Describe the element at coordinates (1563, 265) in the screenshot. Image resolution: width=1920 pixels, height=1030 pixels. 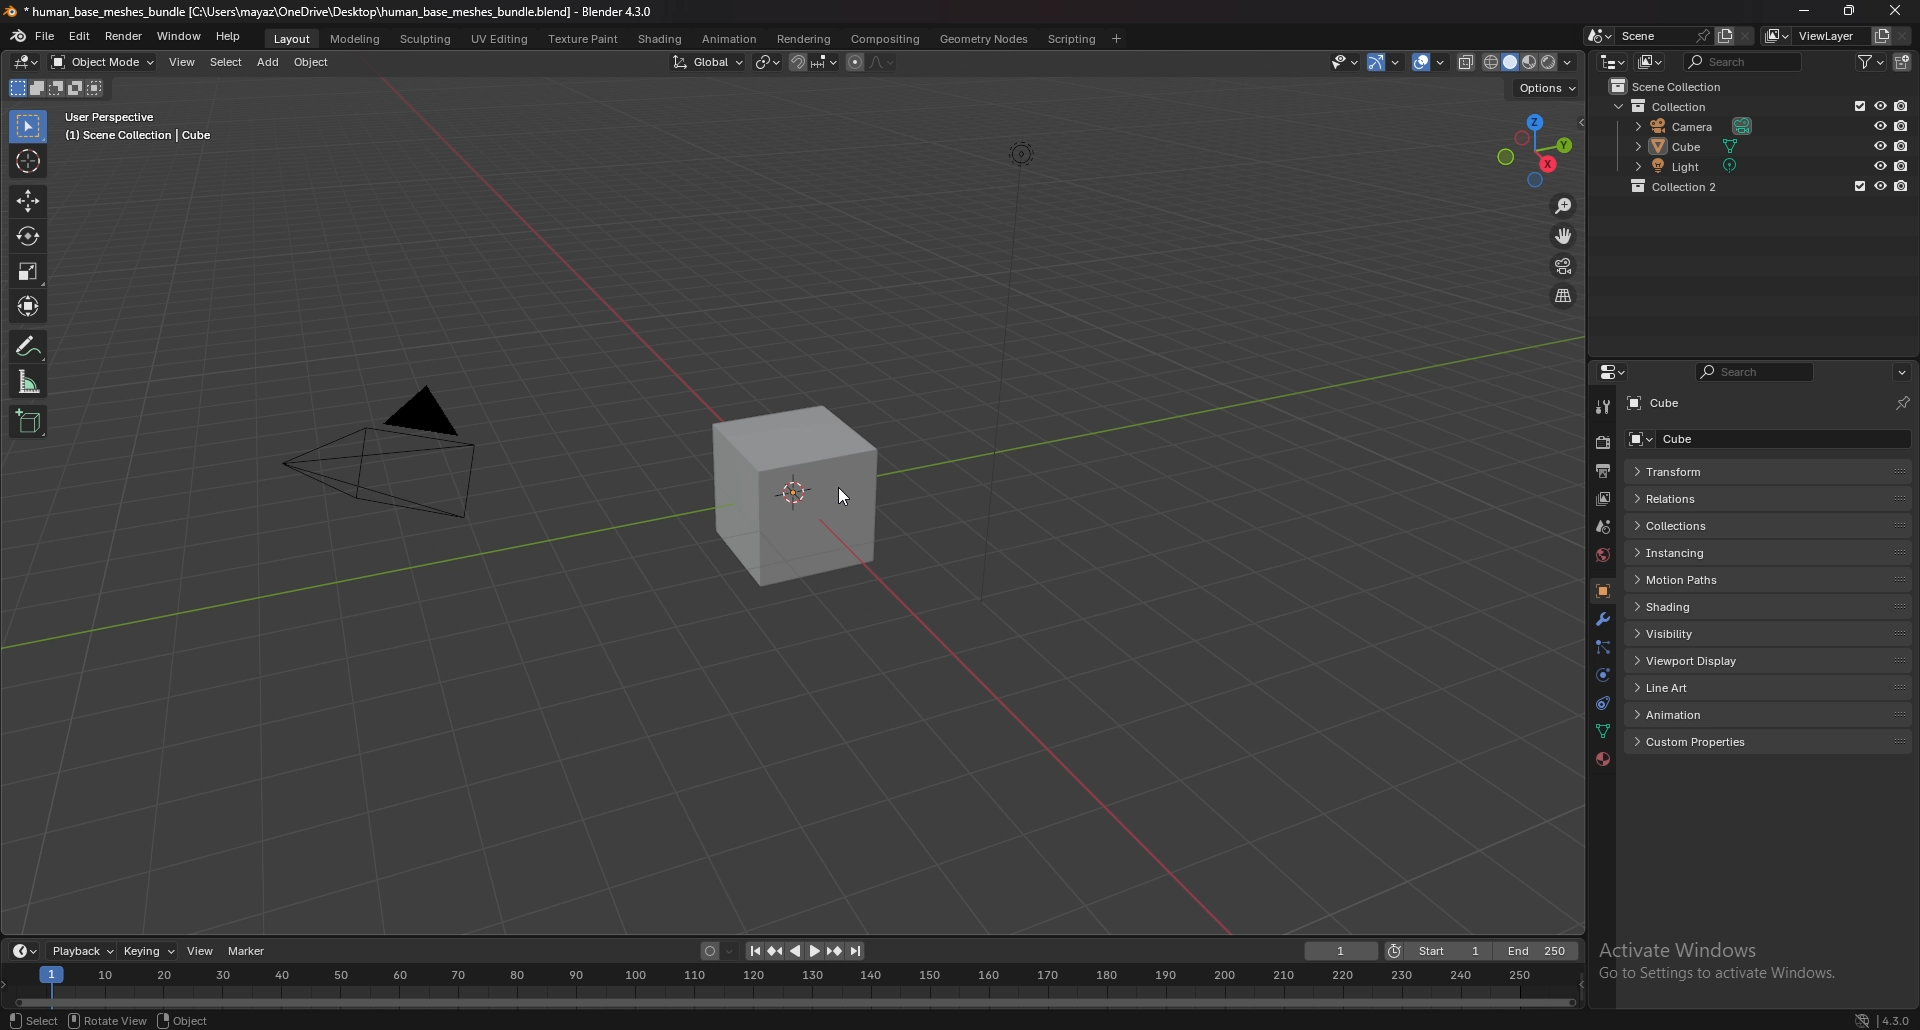
I see `camera view` at that location.